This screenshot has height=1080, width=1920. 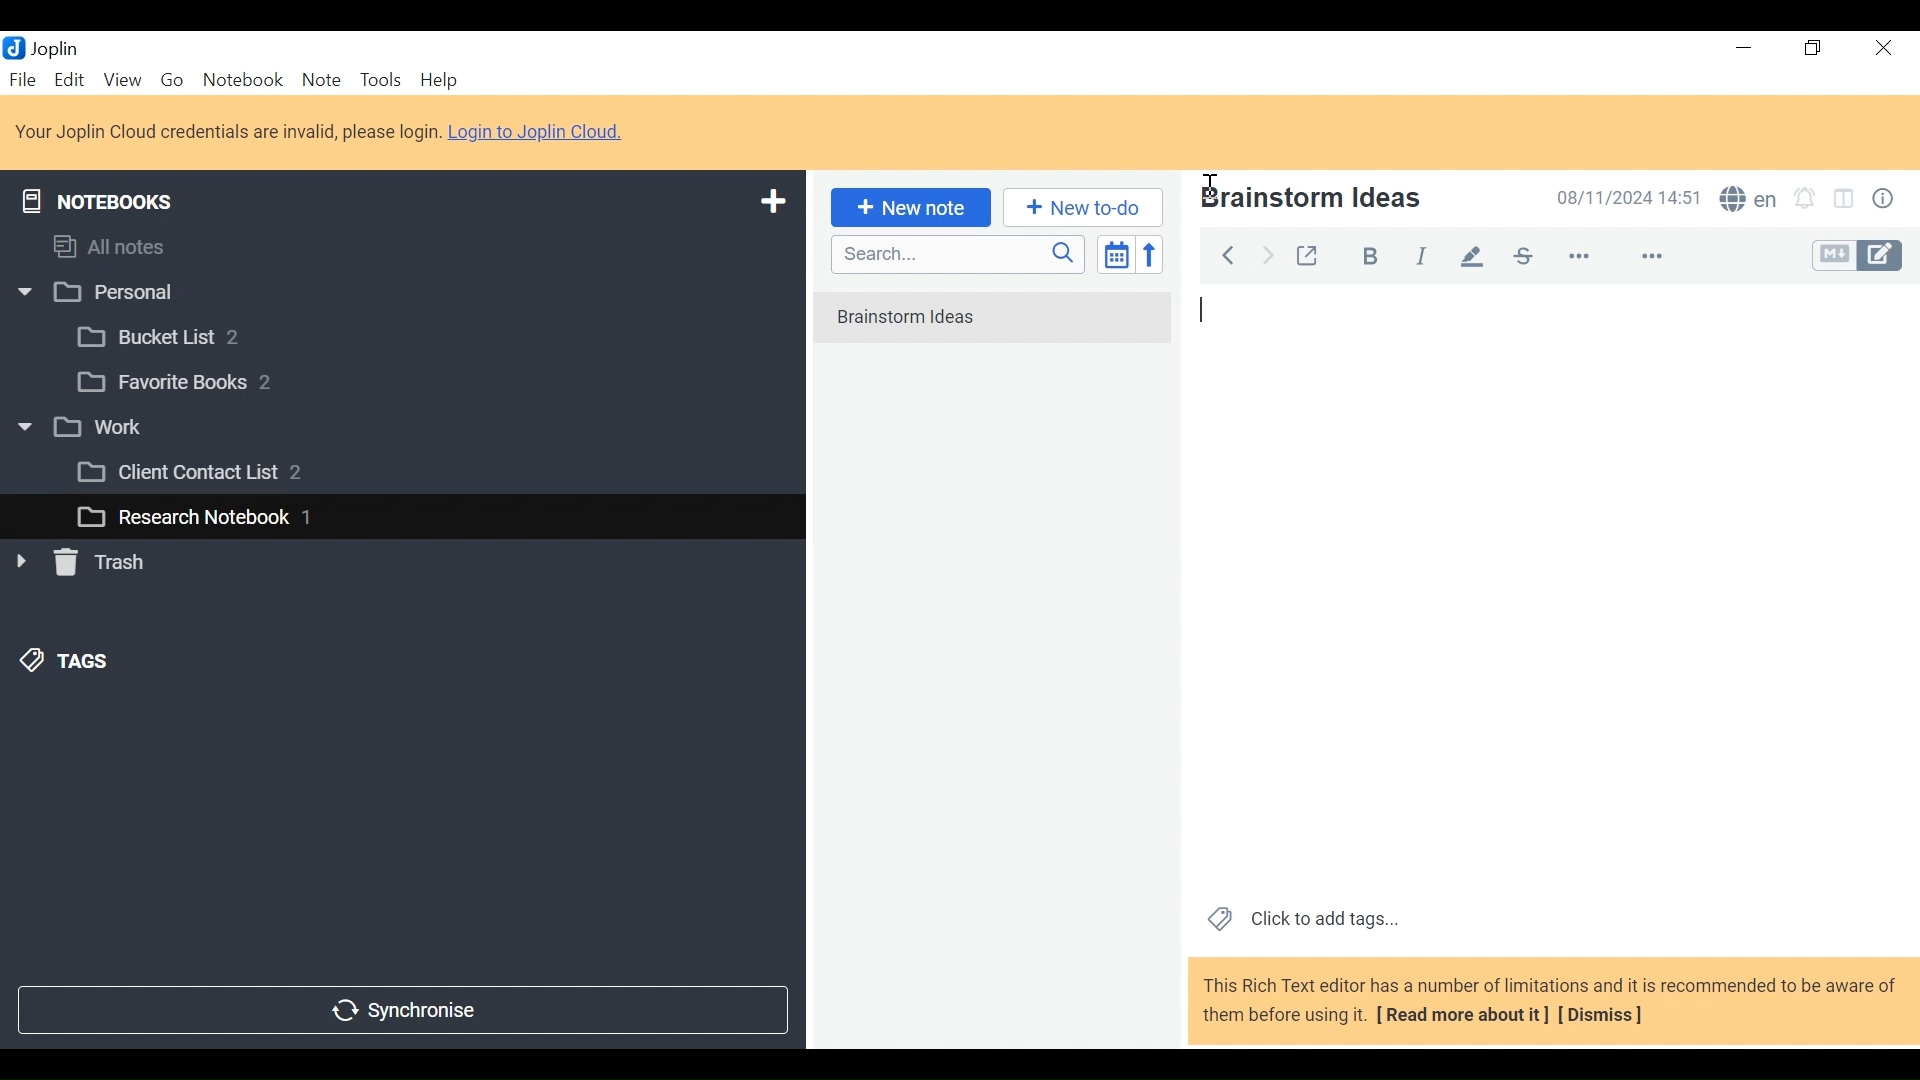 I want to click on Toggle external editing, so click(x=1307, y=252).